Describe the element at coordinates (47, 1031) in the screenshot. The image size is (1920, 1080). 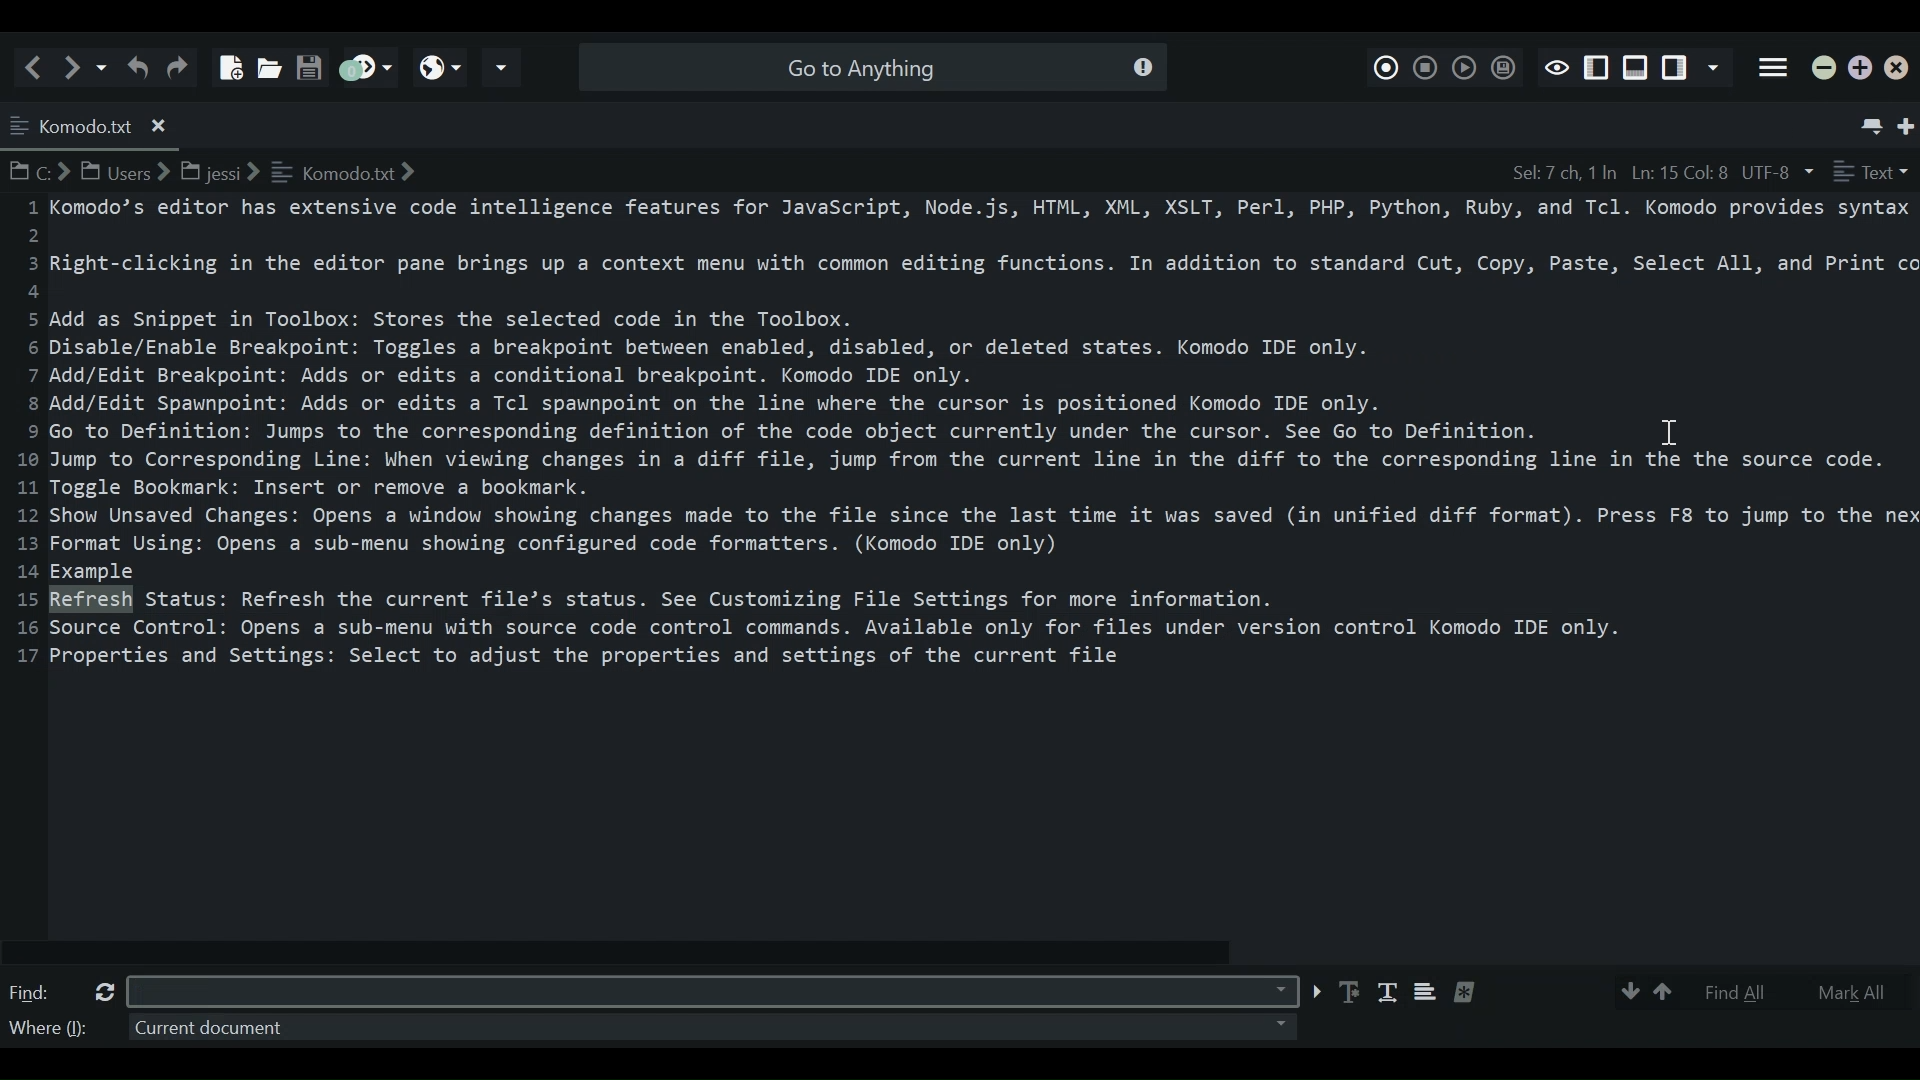
I see `Where` at that location.